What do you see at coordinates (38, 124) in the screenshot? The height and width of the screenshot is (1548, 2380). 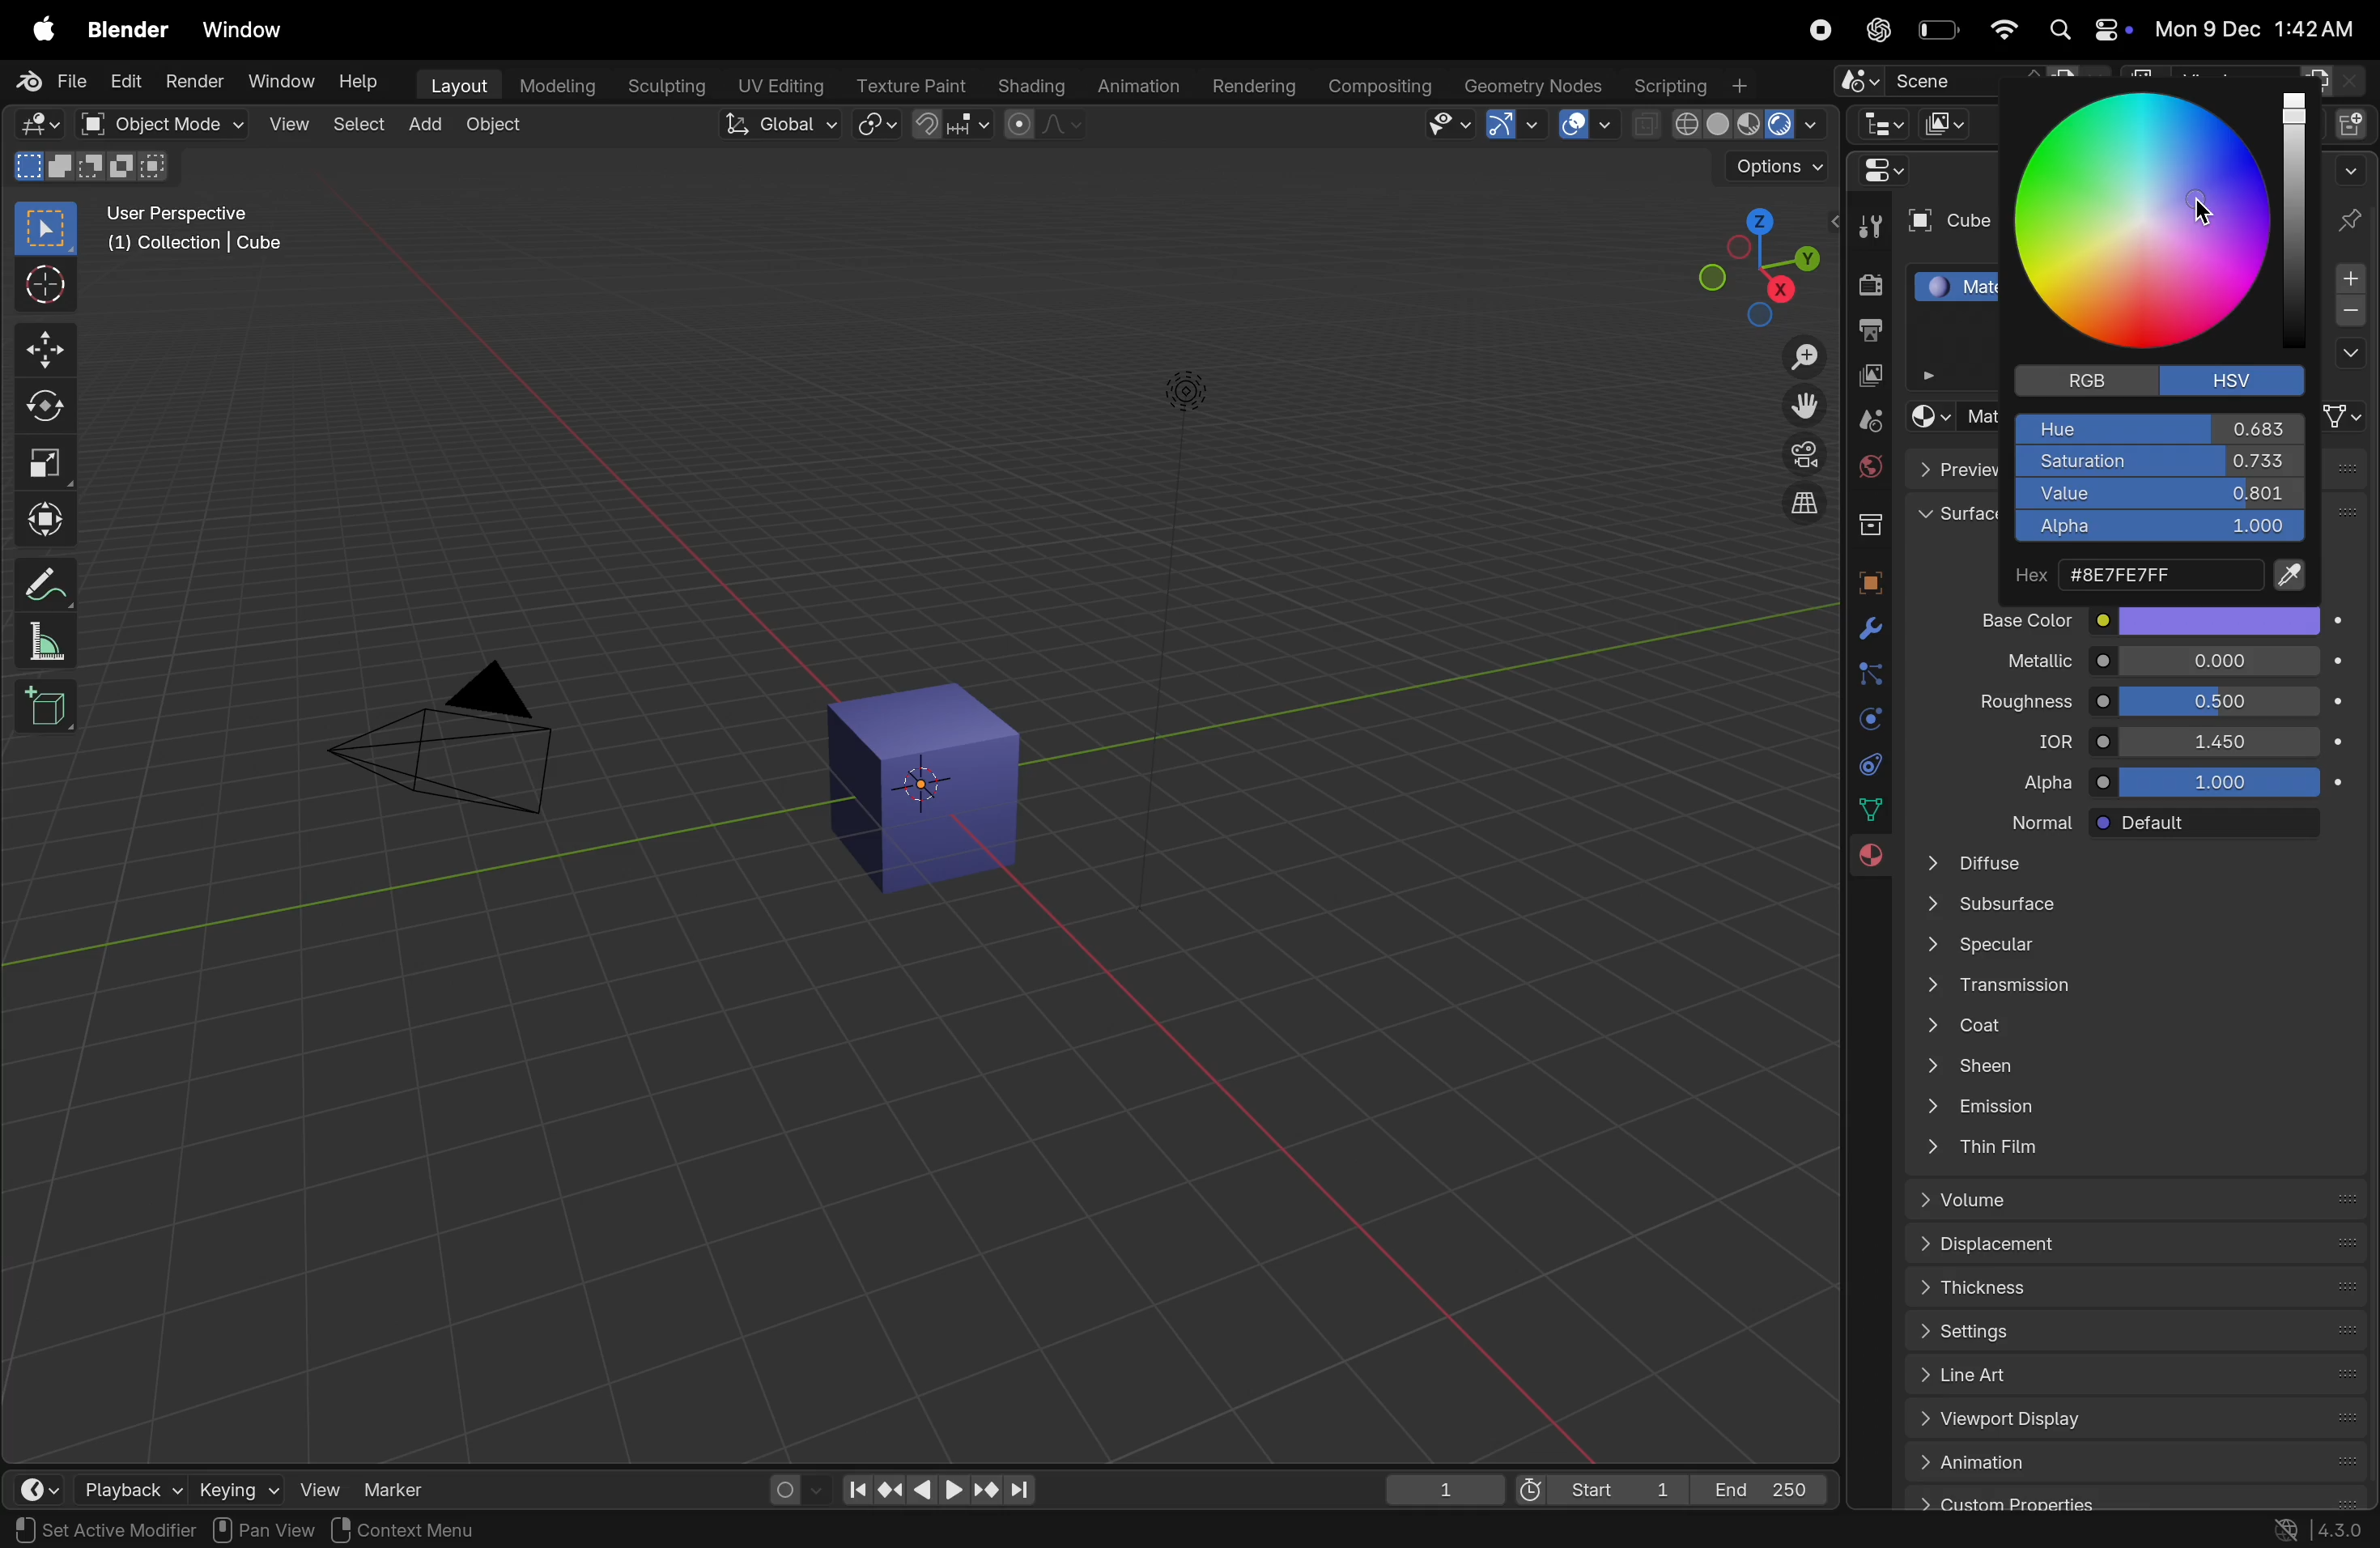 I see `editor type` at bounding box center [38, 124].